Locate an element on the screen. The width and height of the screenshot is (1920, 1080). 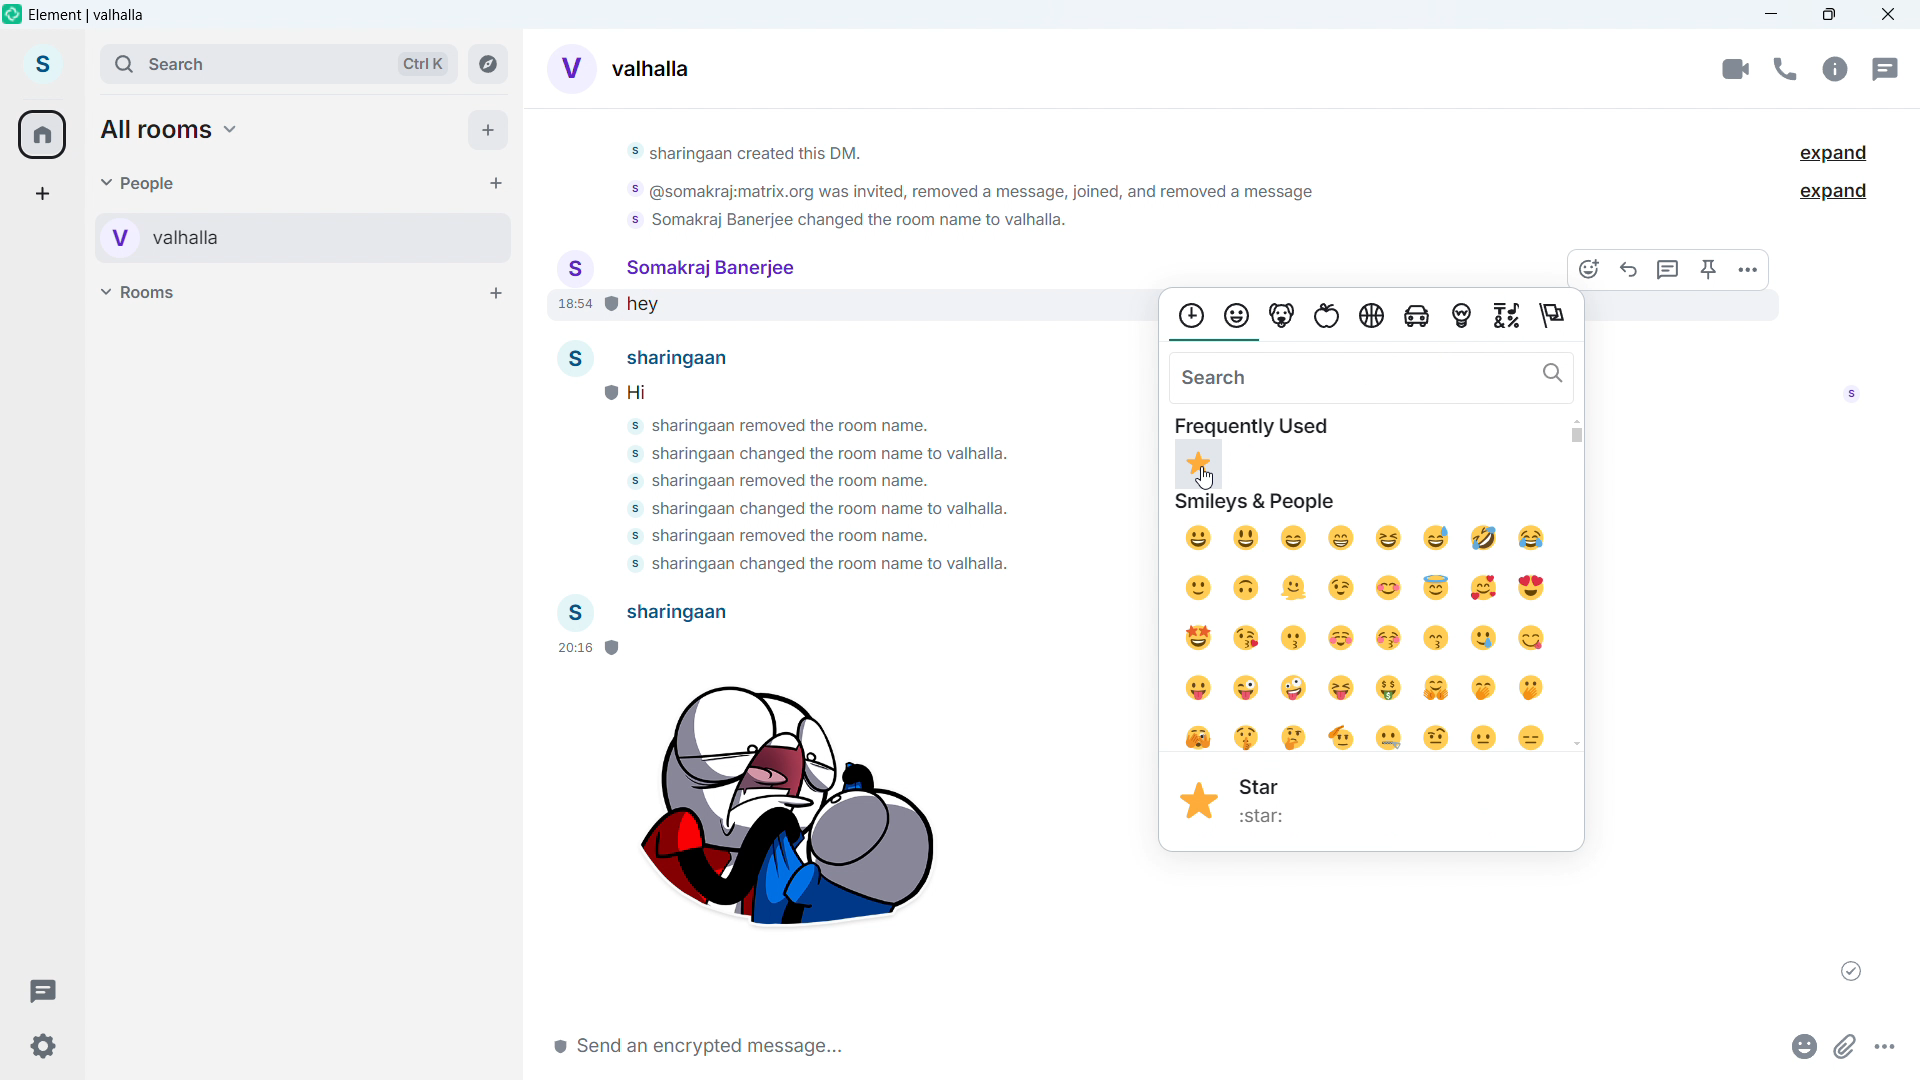
Hey is located at coordinates (869, 308).